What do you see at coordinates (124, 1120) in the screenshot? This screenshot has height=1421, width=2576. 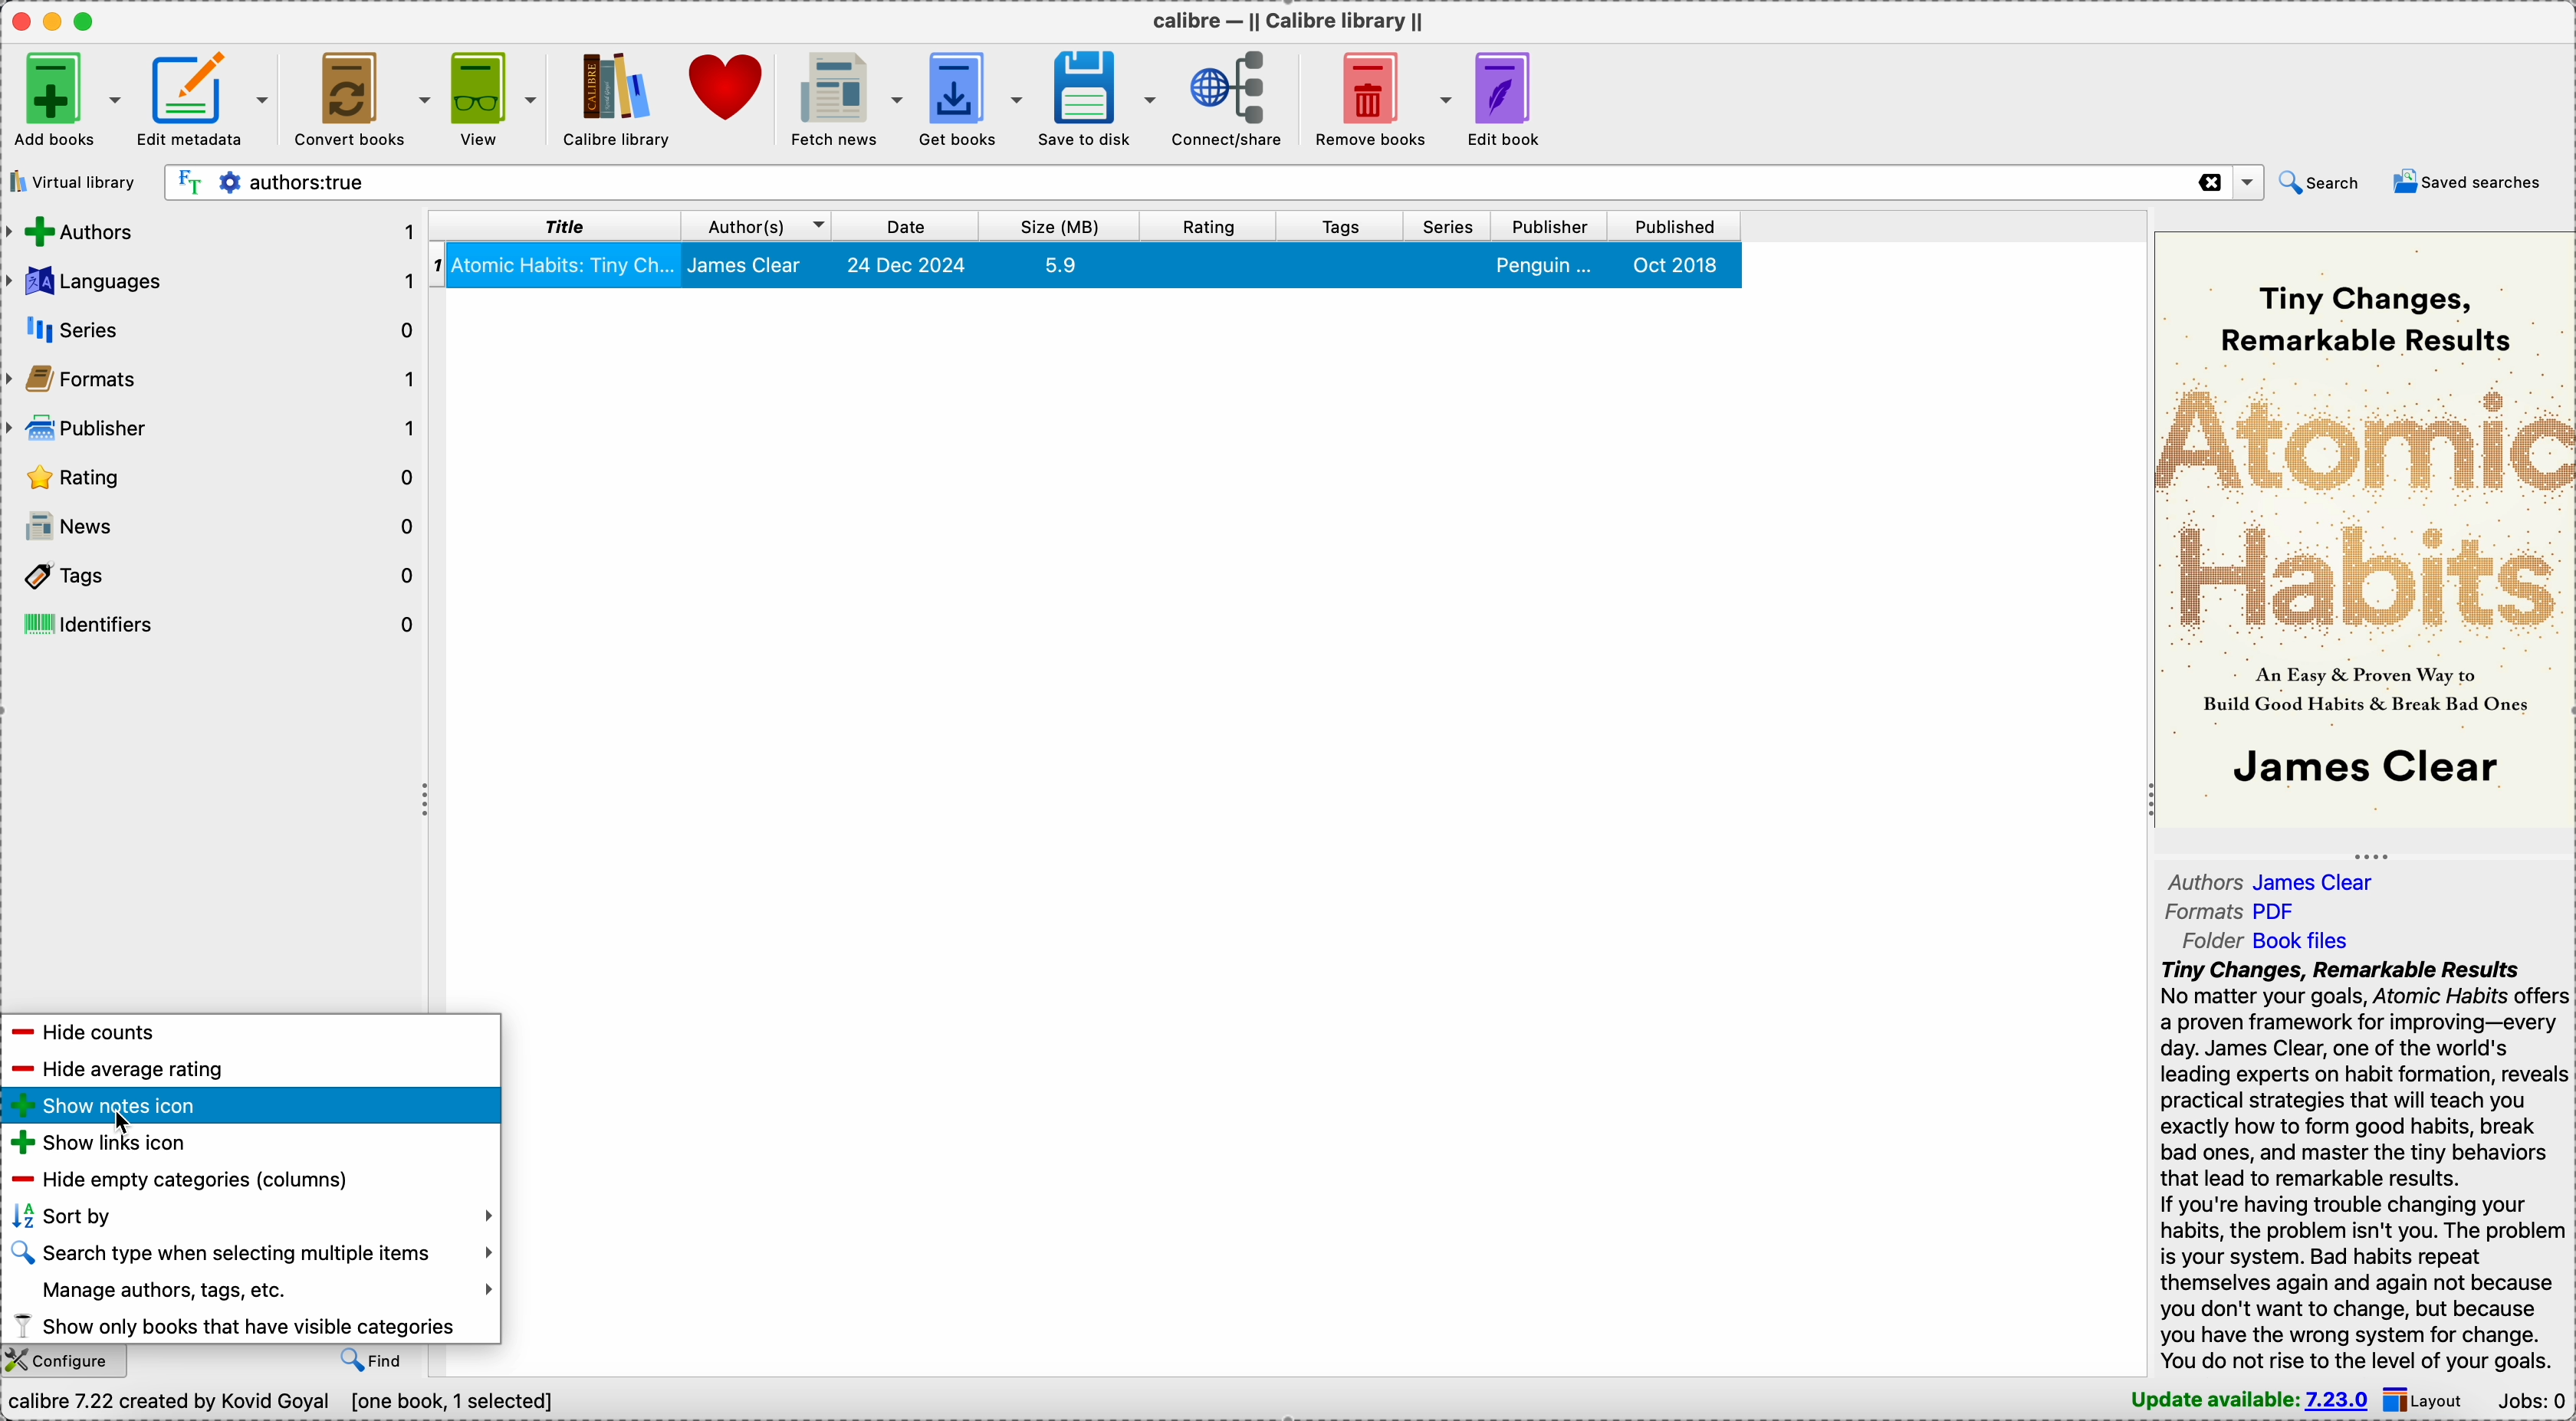 I see `cursor` at bounding box center [124, 1120].